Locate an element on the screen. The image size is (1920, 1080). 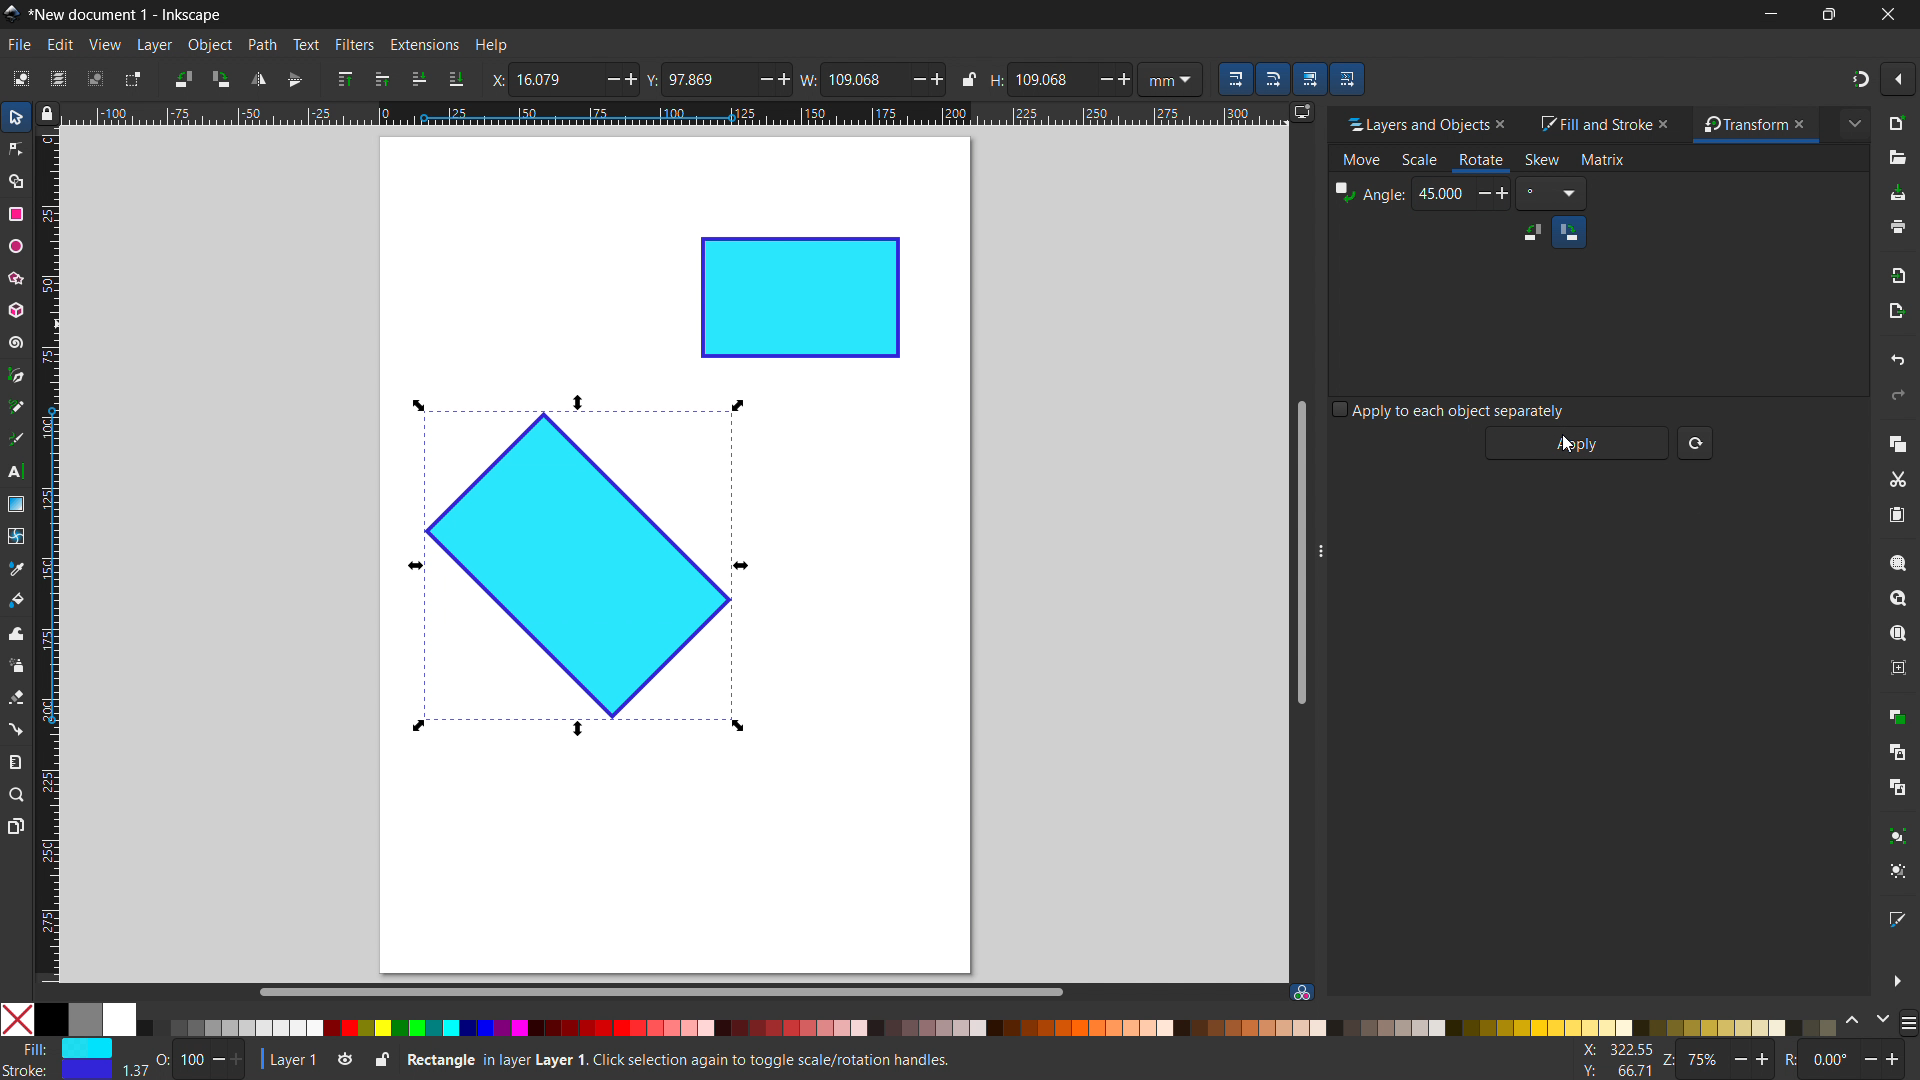
lower to bottom is located at coordinates (456, 80).